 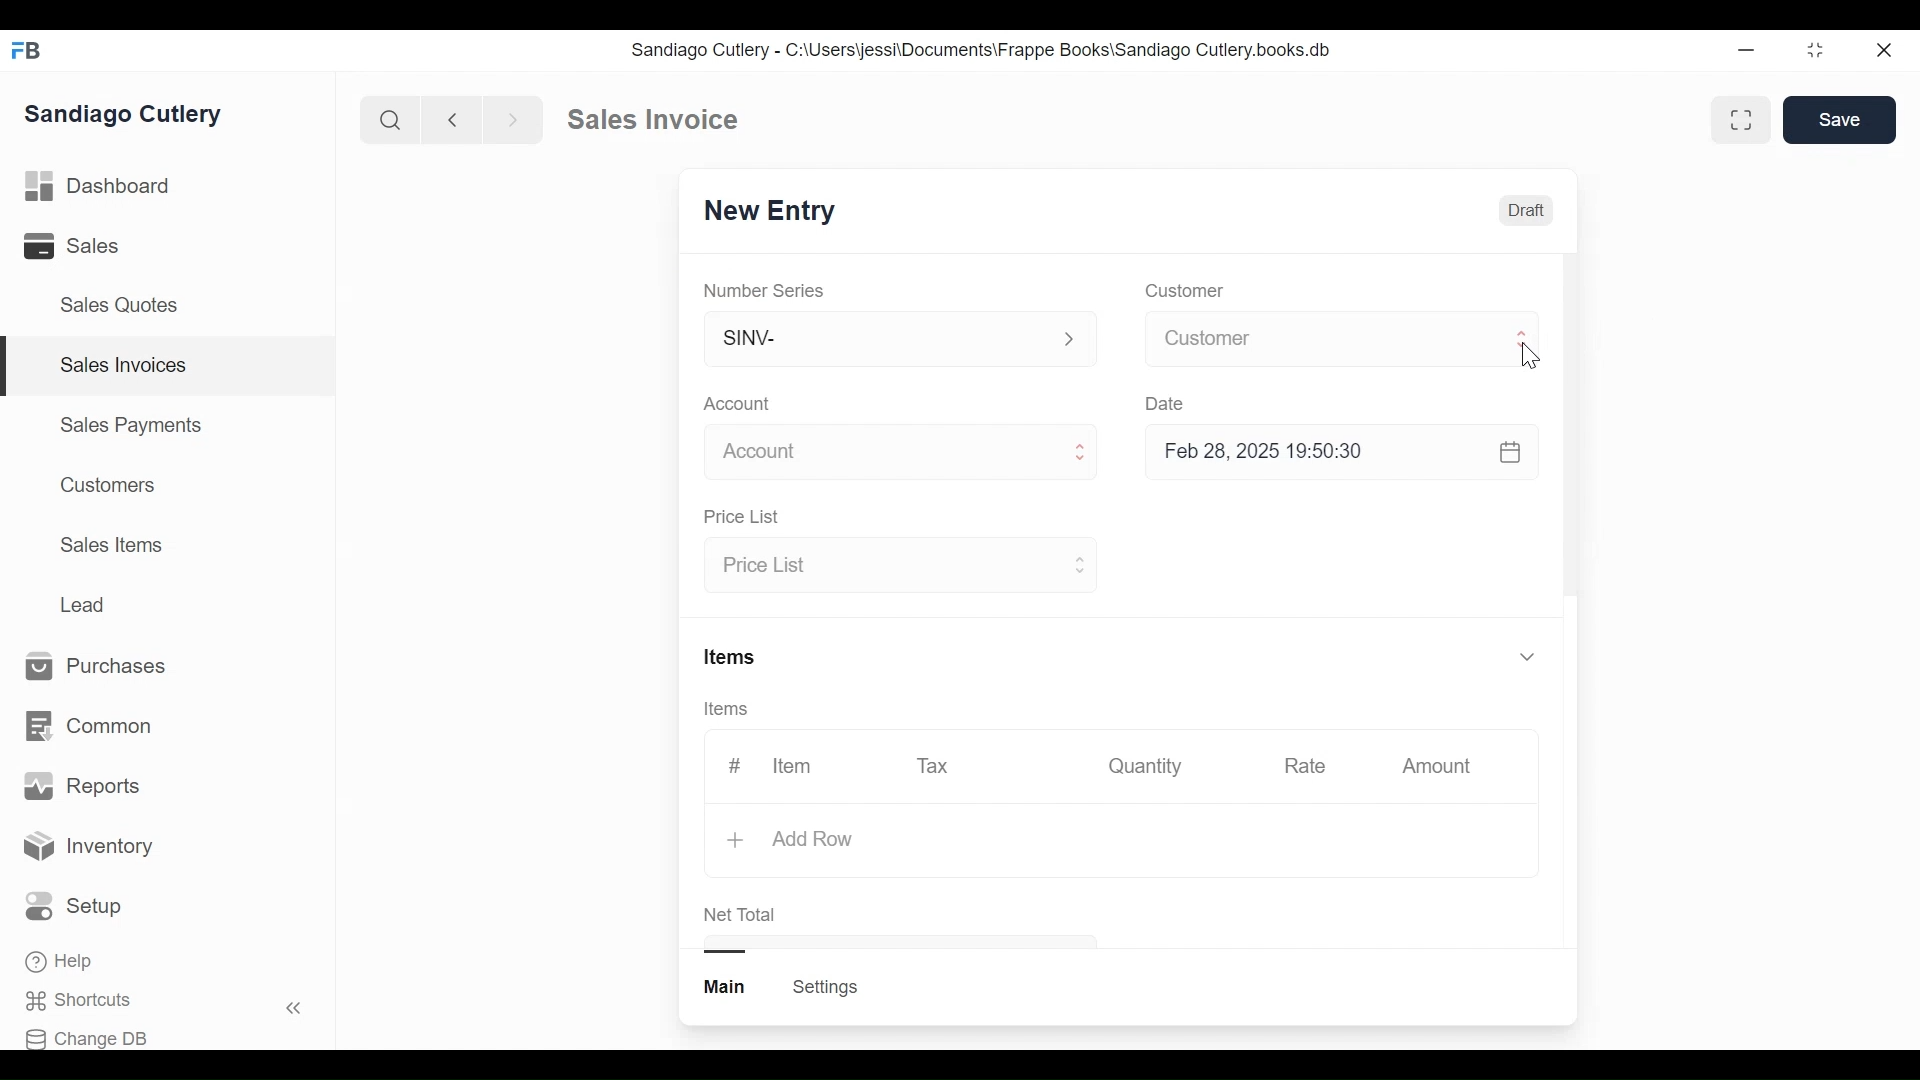 I want to click on «, so click(x=294, y=1011).